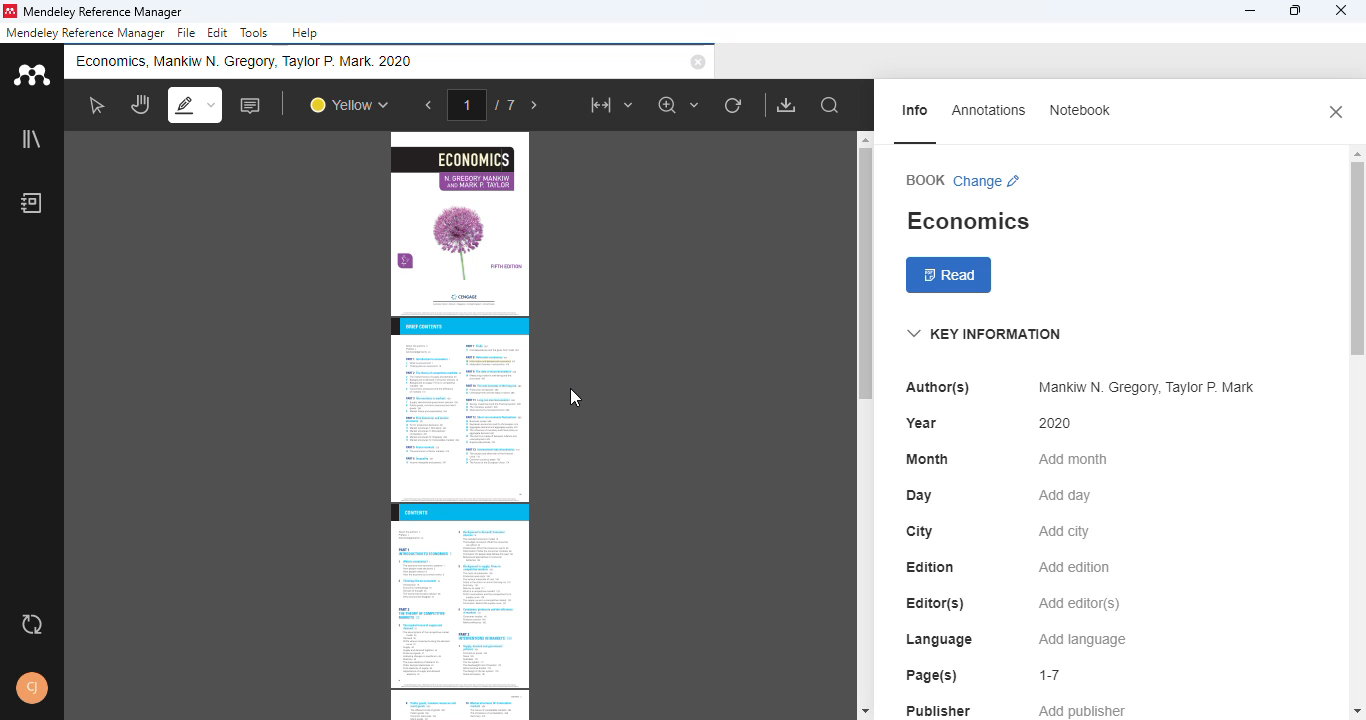  I want to click on close, so click(698, 62).